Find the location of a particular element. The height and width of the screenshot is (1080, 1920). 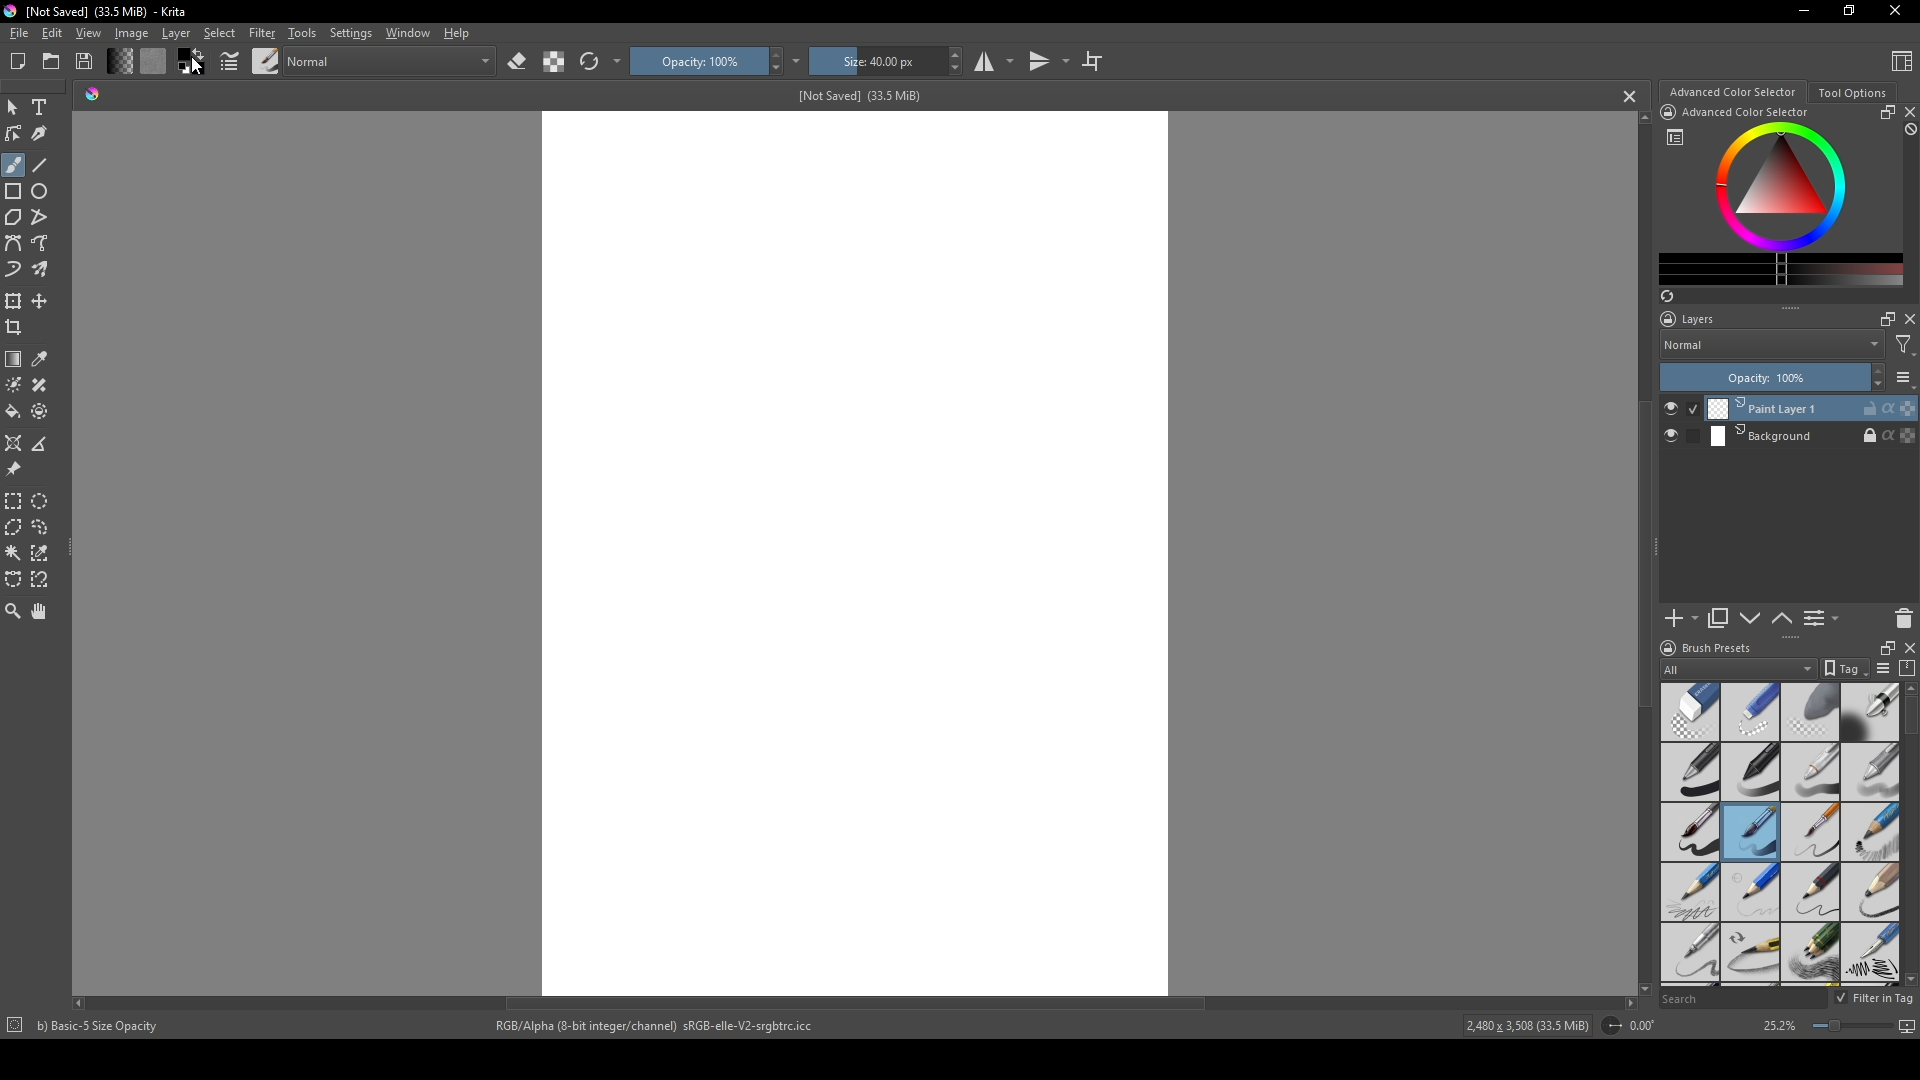

scroll bar is located at coordinates (1908, 717).